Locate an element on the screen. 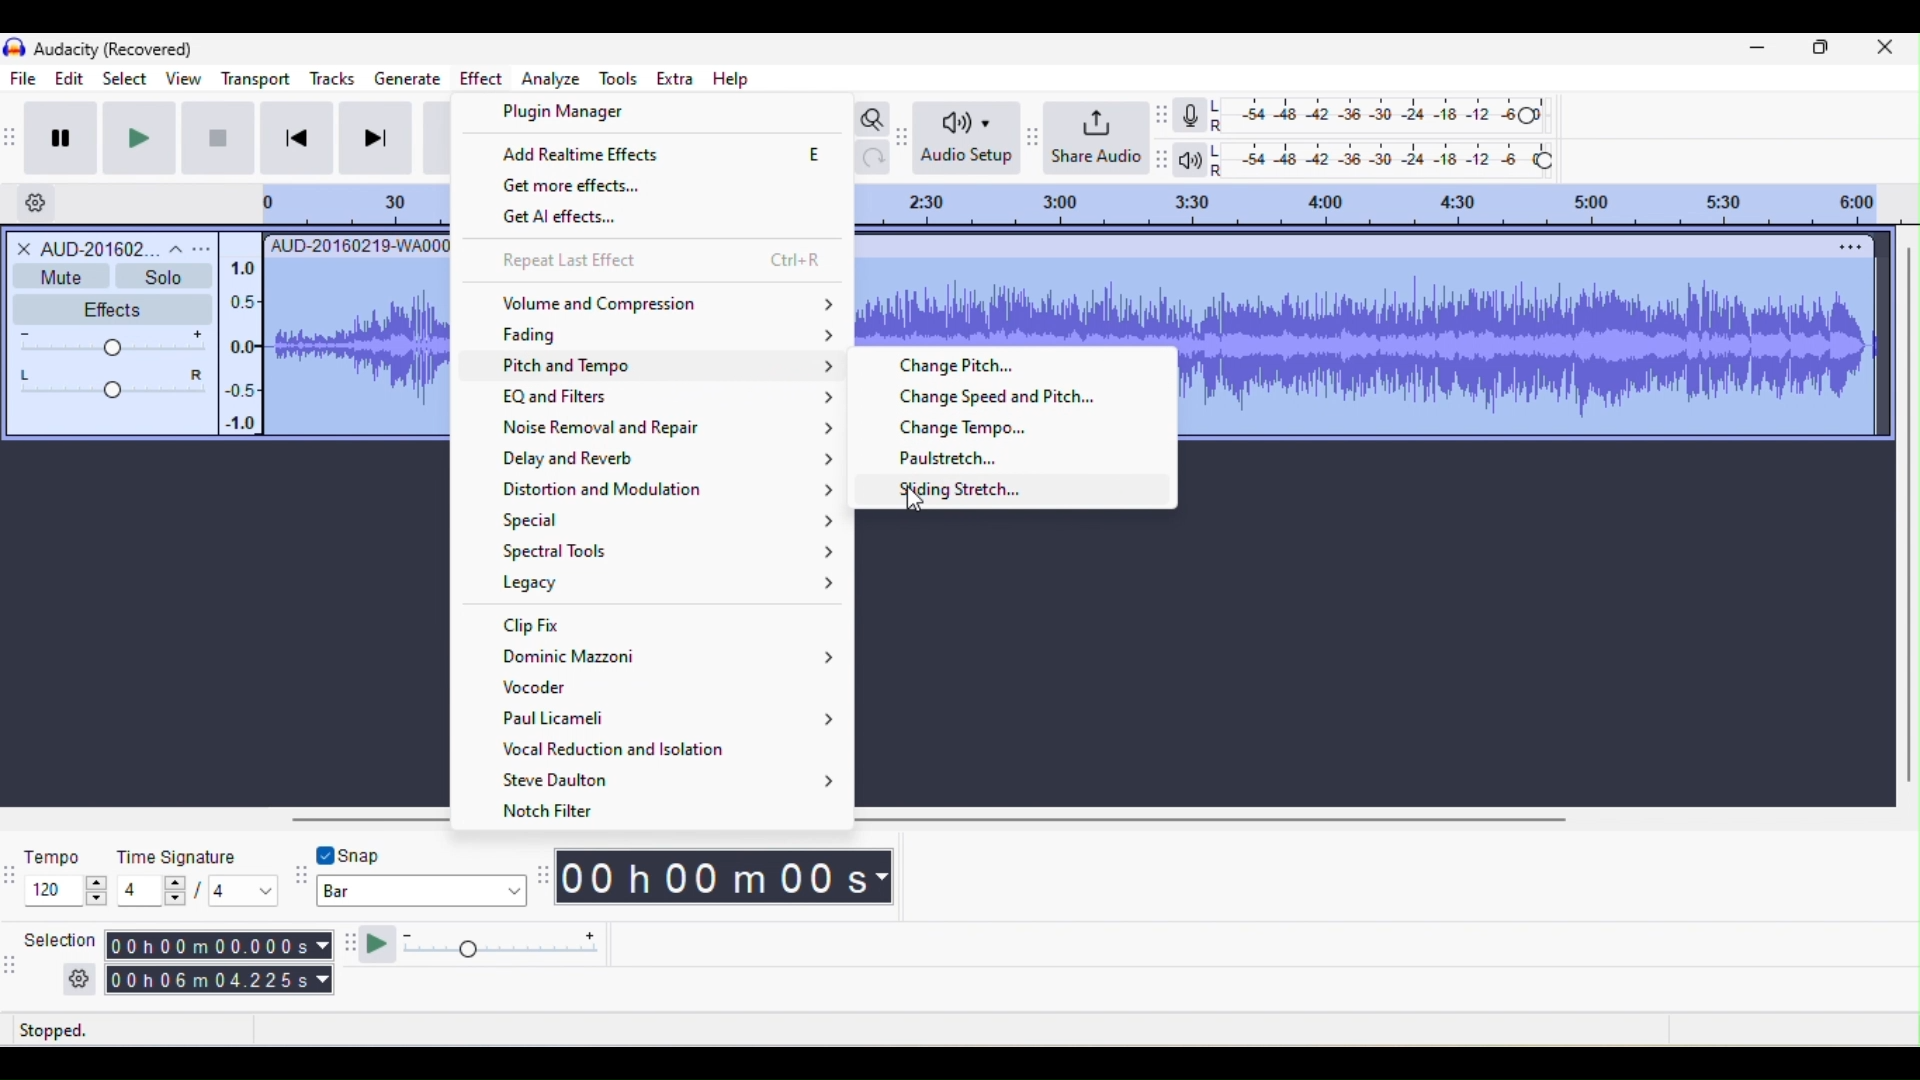 This screenshot has width=1920, height=1080. get AI effects is located at coordinates (599, 220).